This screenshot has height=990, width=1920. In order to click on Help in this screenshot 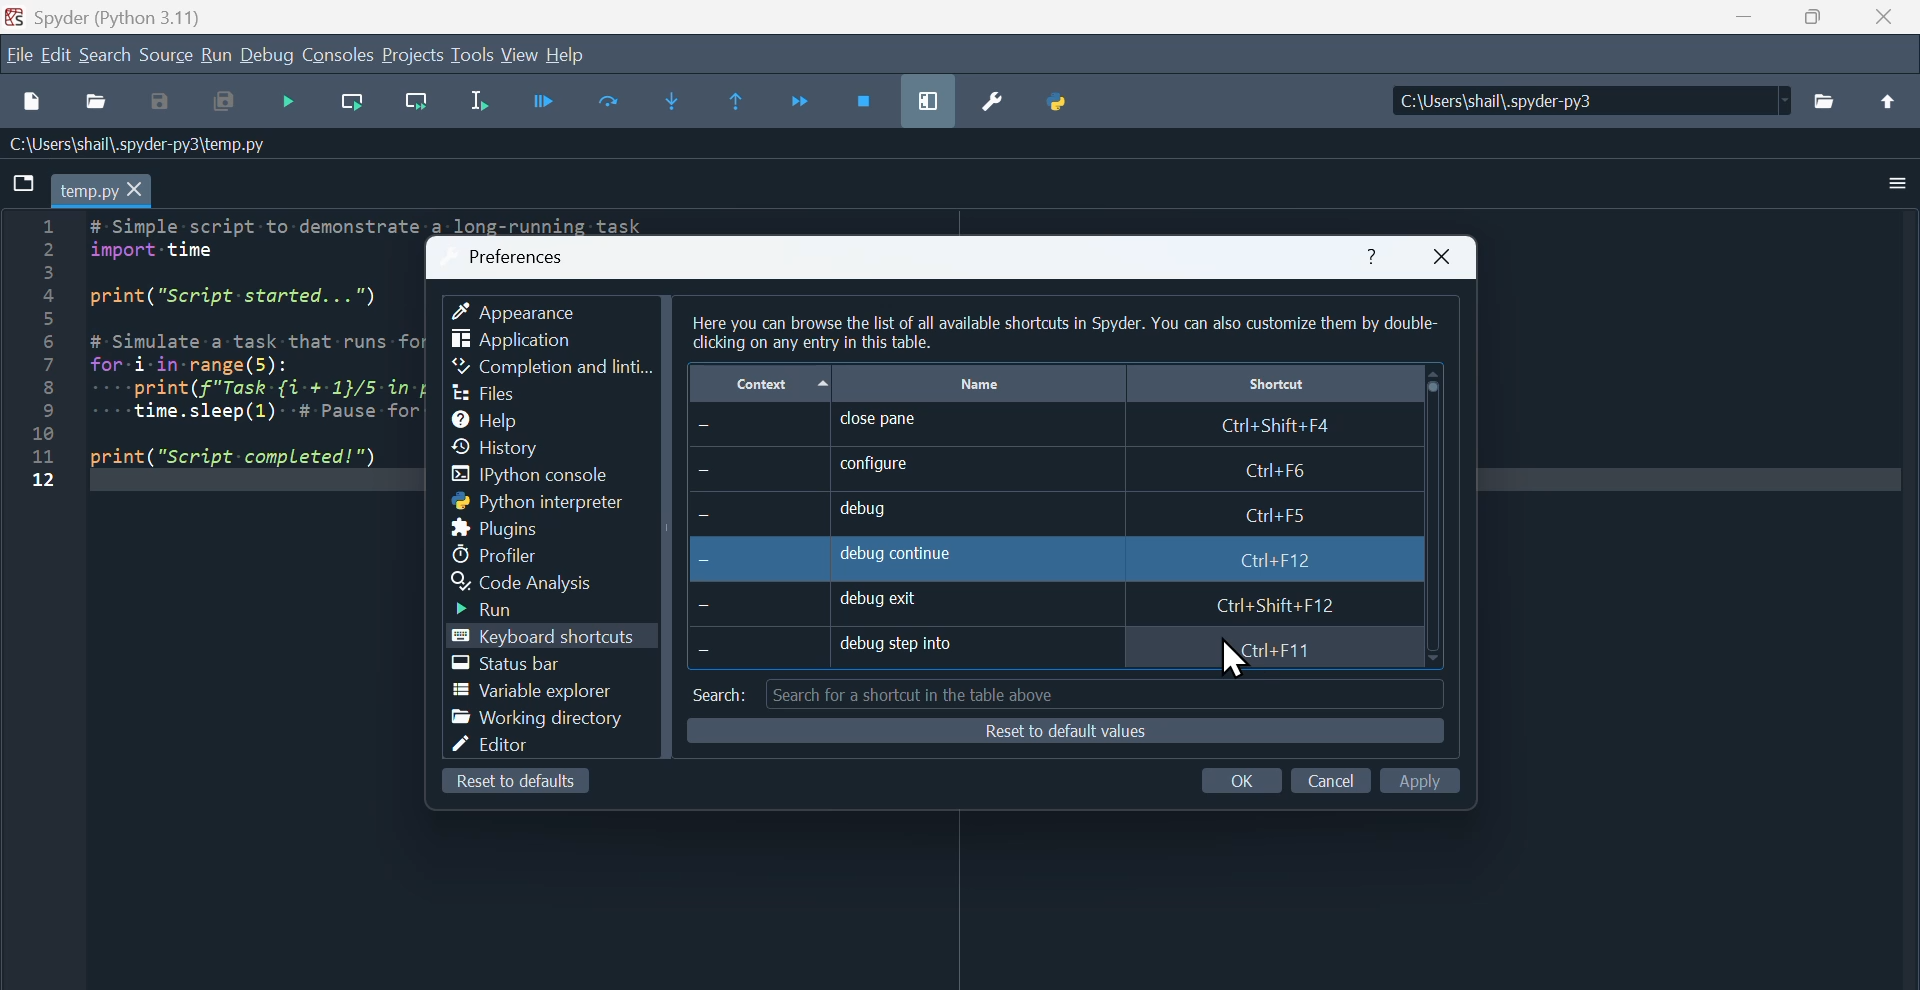, I will do `click(501, 417)`.